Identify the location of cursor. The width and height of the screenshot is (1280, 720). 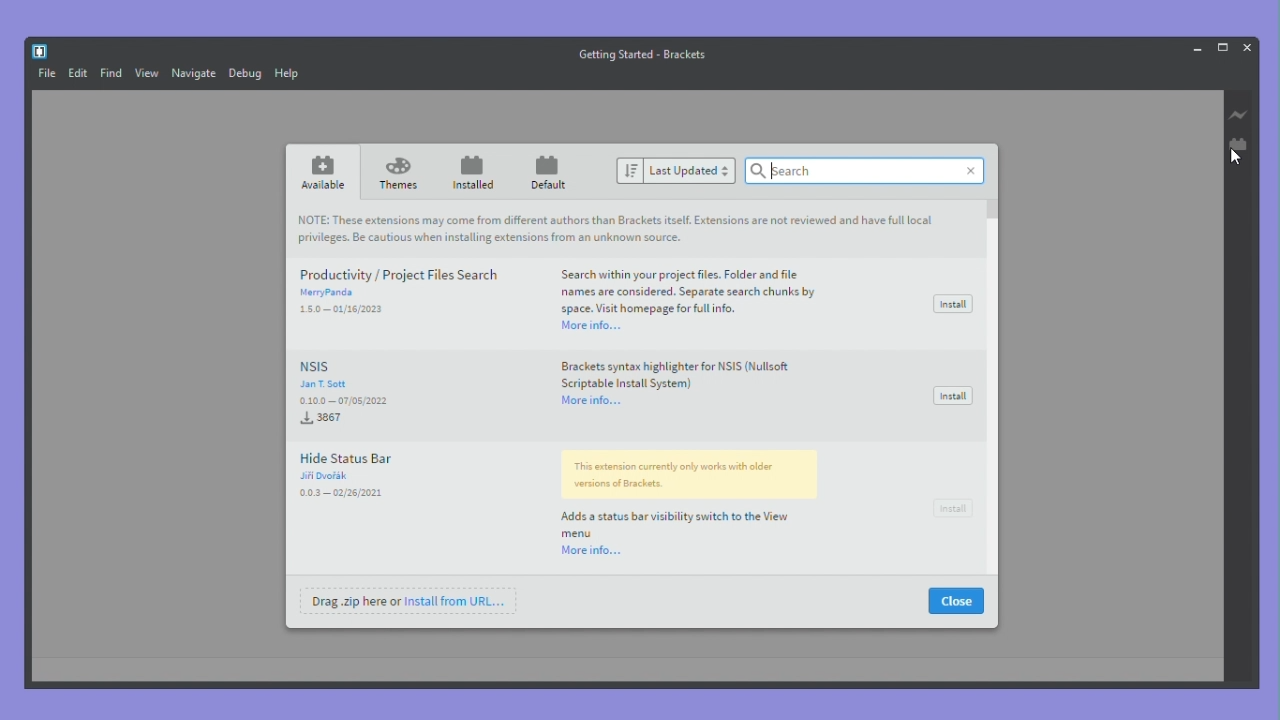
(1241, 162).